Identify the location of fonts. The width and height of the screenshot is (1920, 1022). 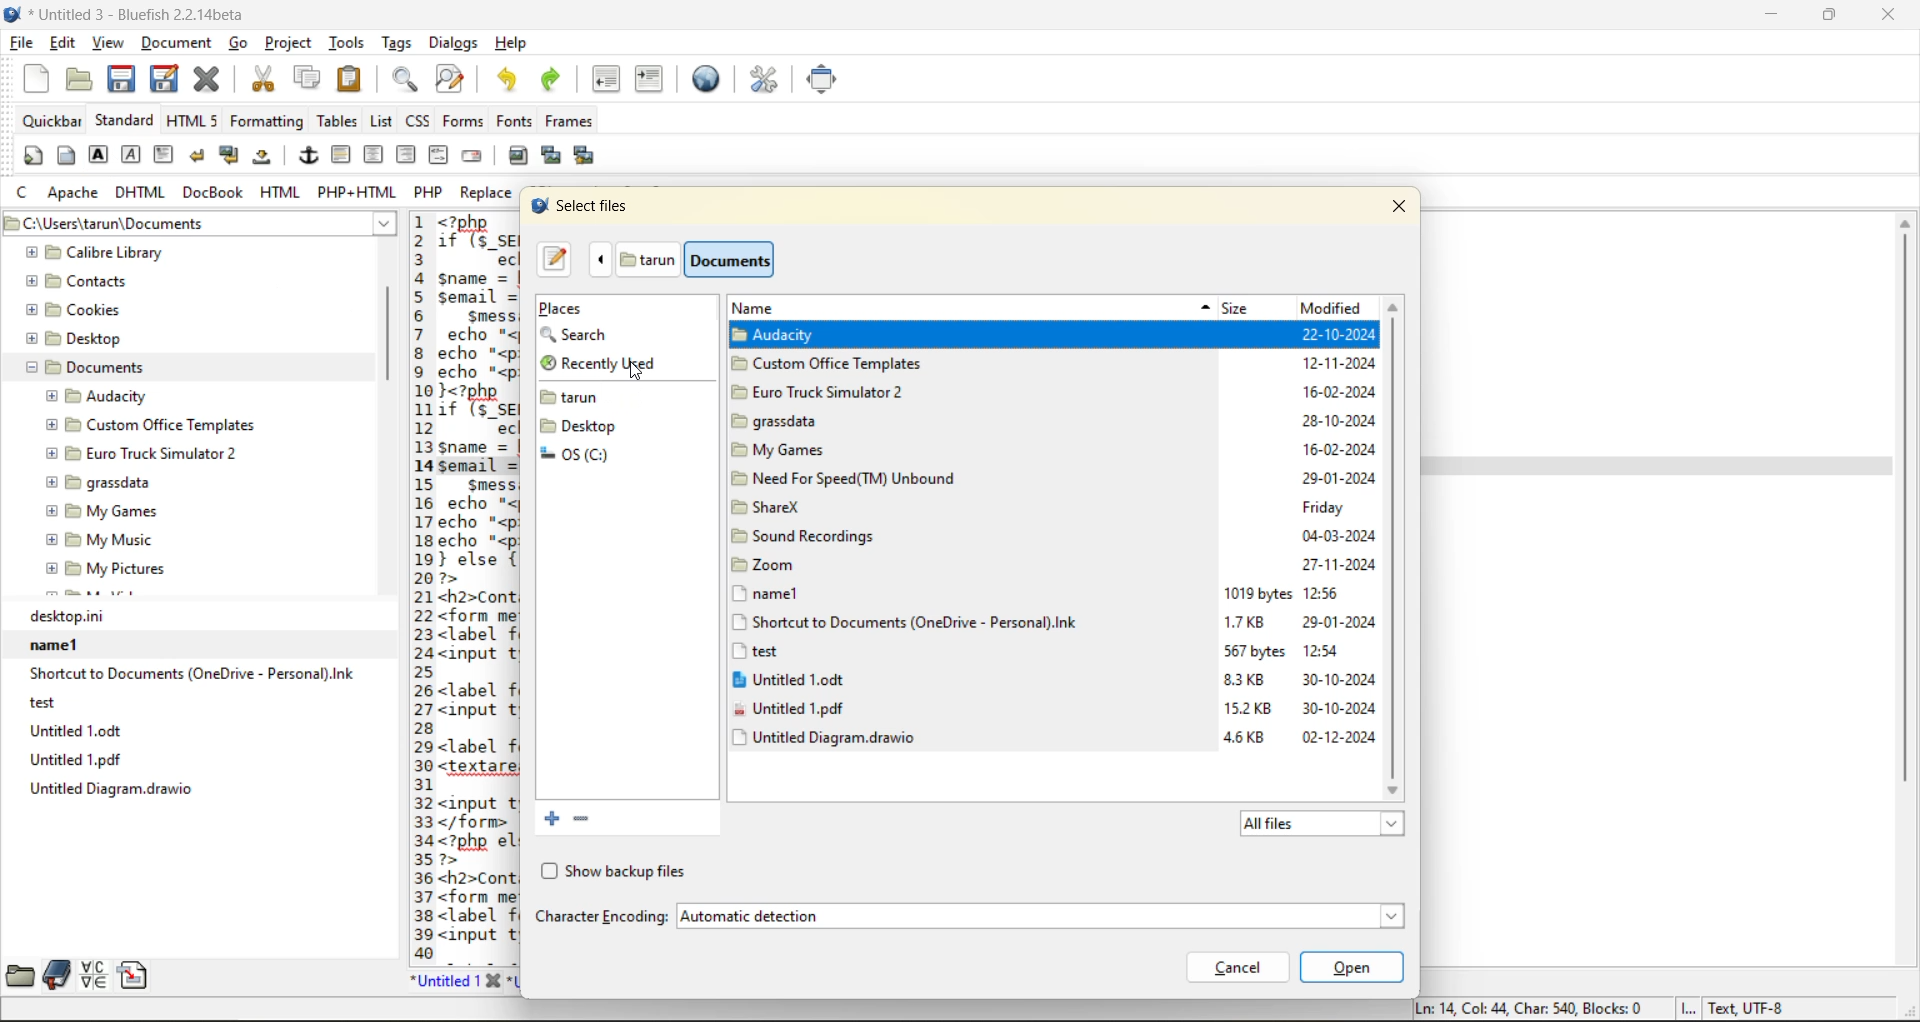
(510, 123).